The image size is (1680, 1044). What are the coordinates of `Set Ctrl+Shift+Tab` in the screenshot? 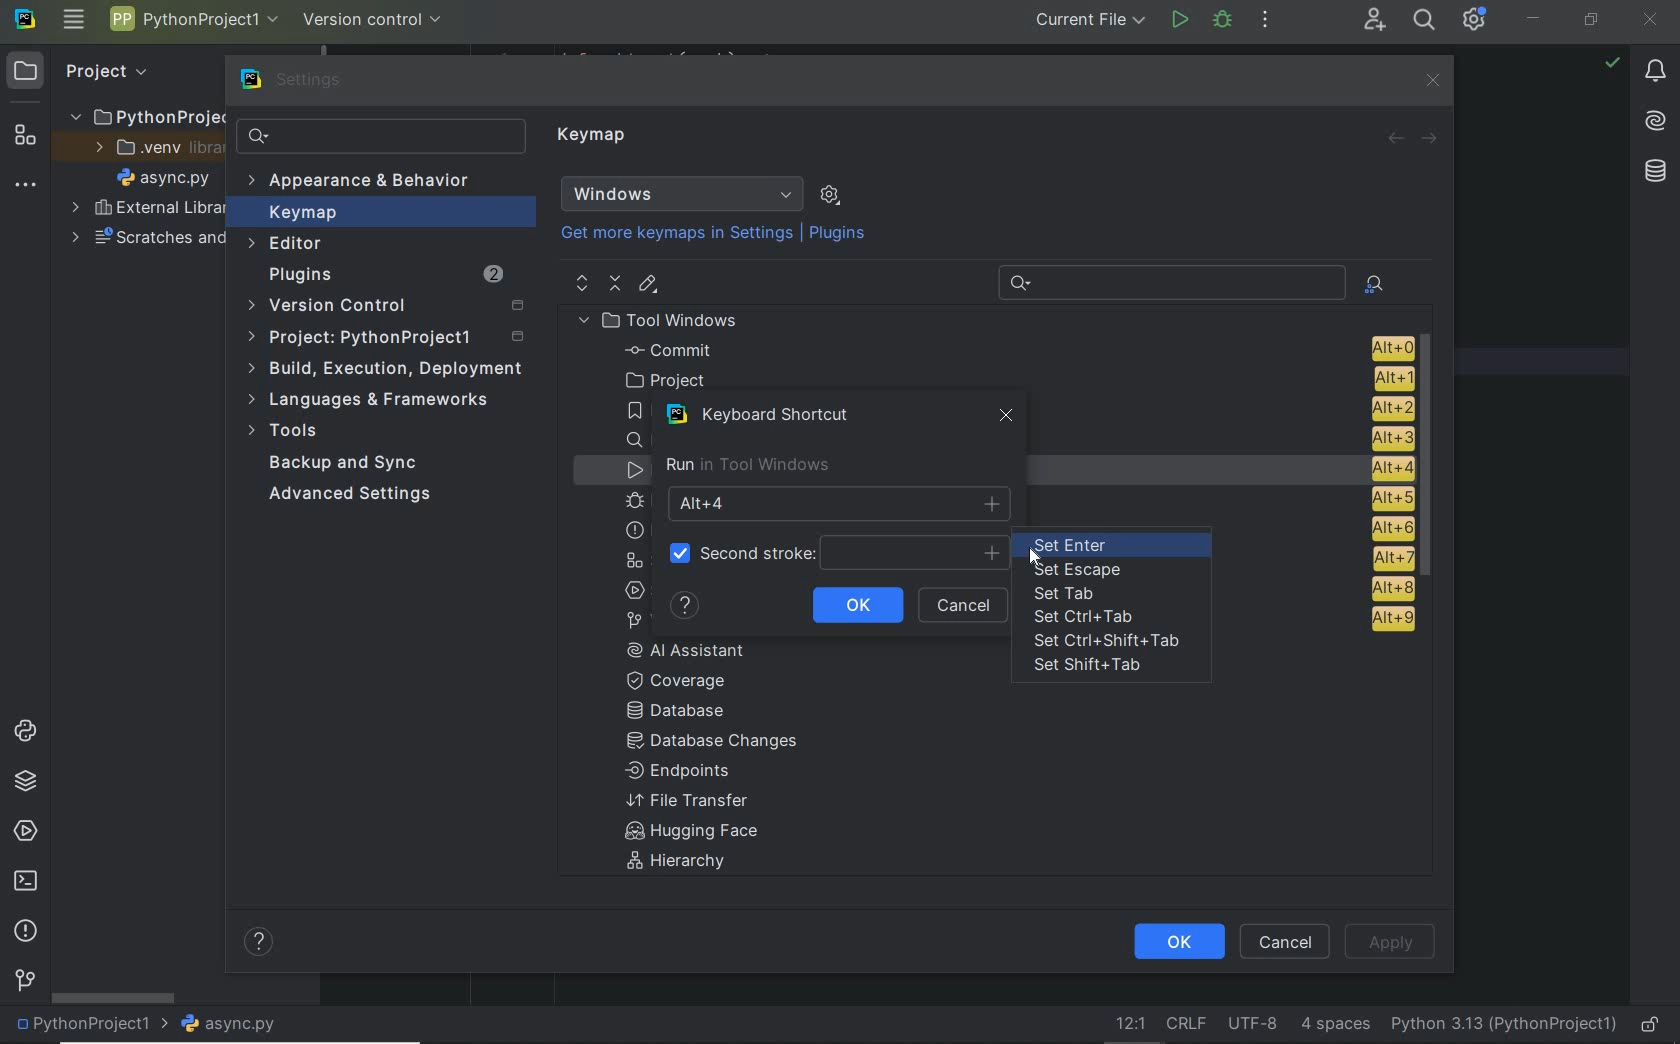 It's located at (1110, 641).